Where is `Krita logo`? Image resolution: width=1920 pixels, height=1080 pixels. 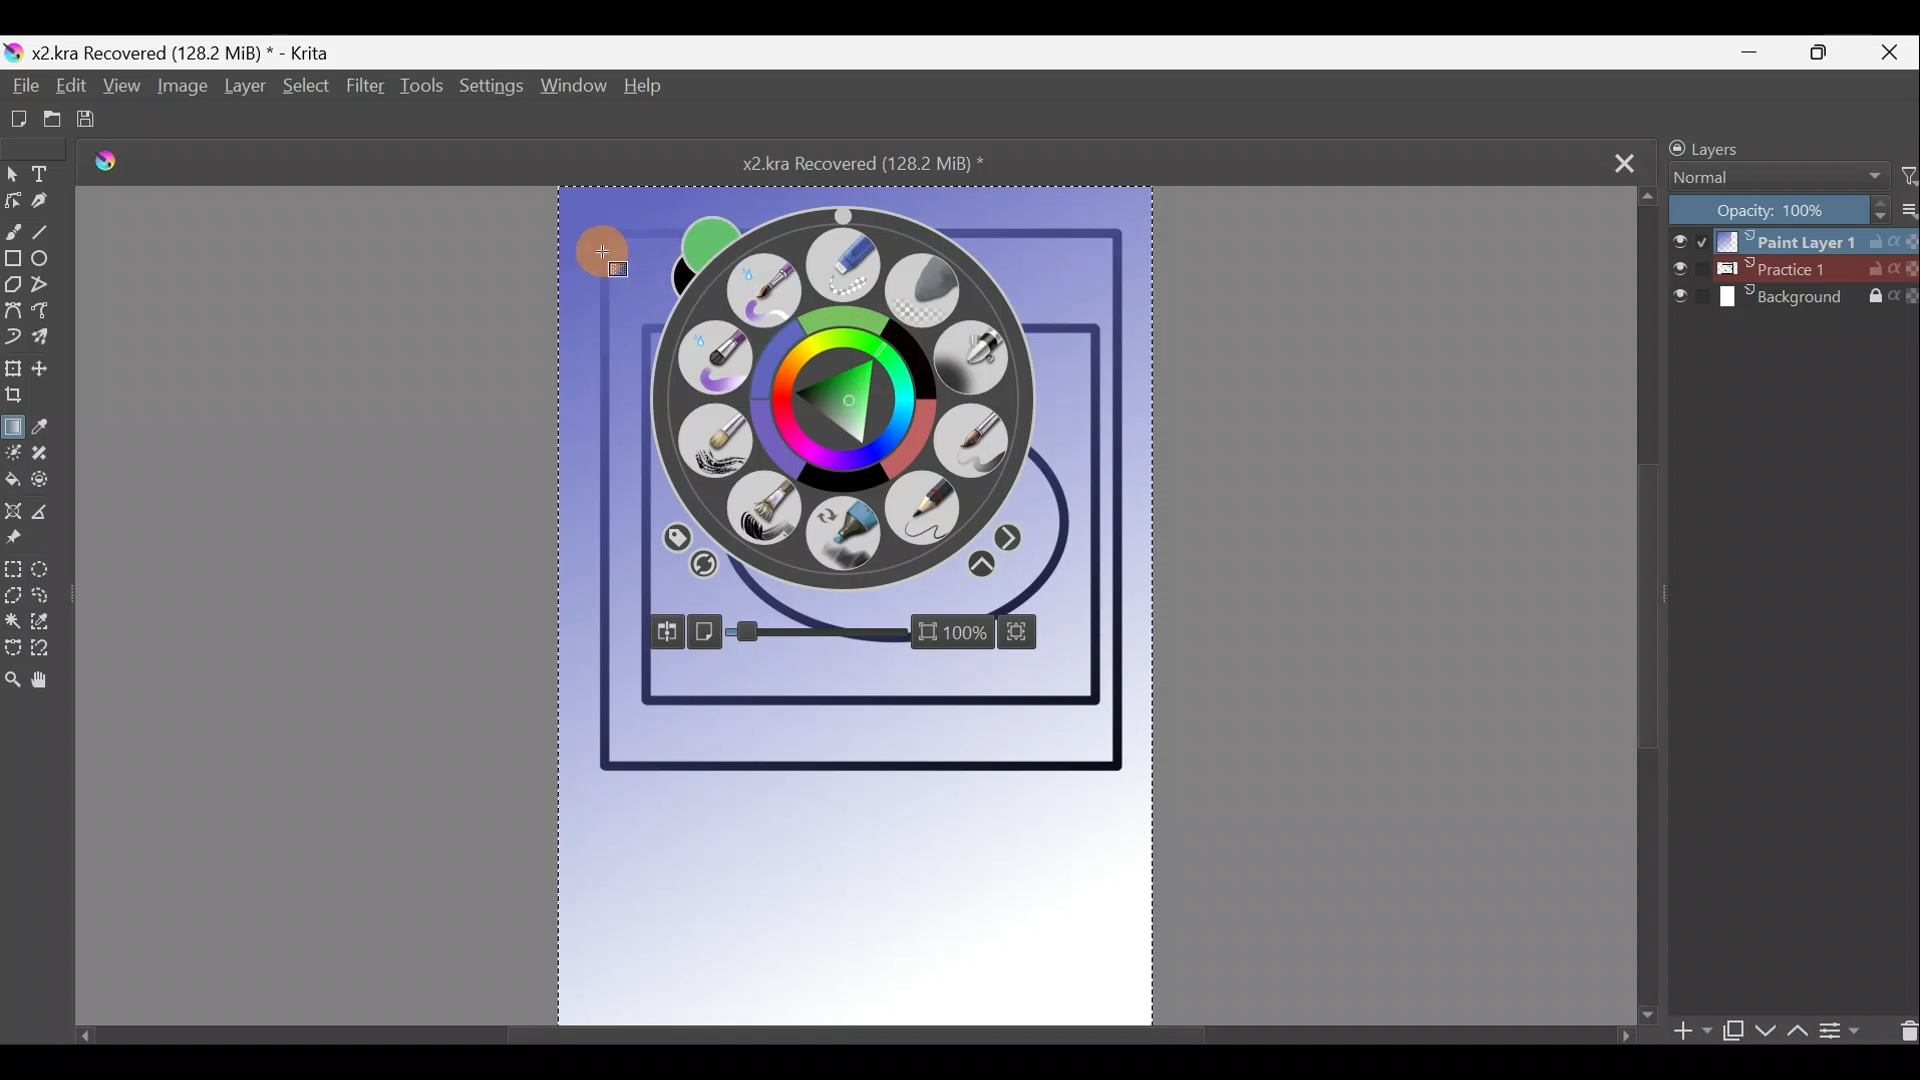
Krita logo is located at coordinates (119, 165).